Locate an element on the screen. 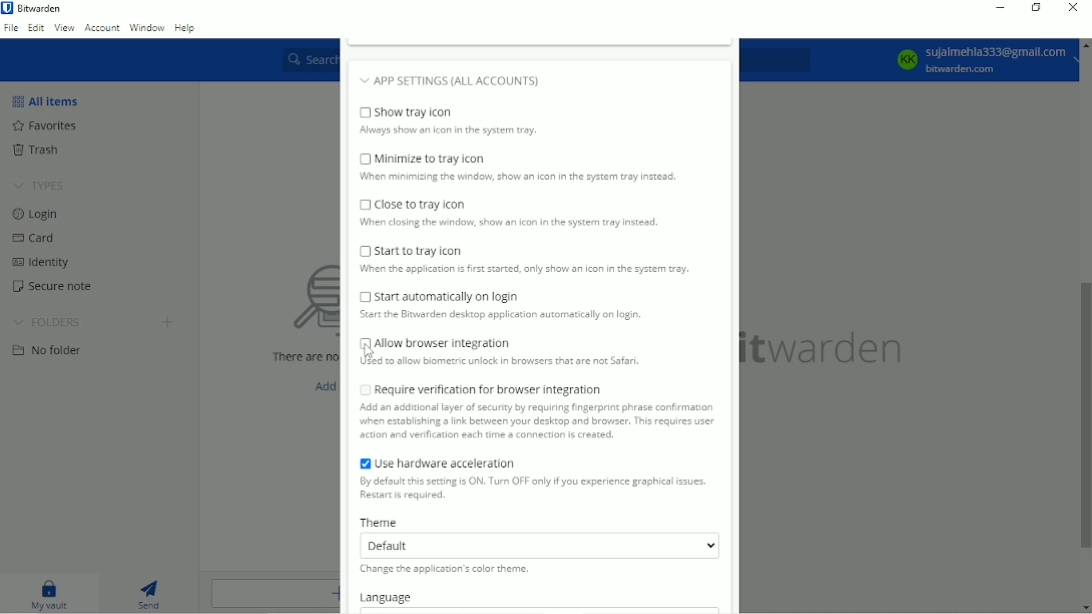 This screenshot has height=614, width=1092. KK sujalmehla333@gmail.com      bitwarden.com is located at coordinates (983, 59).